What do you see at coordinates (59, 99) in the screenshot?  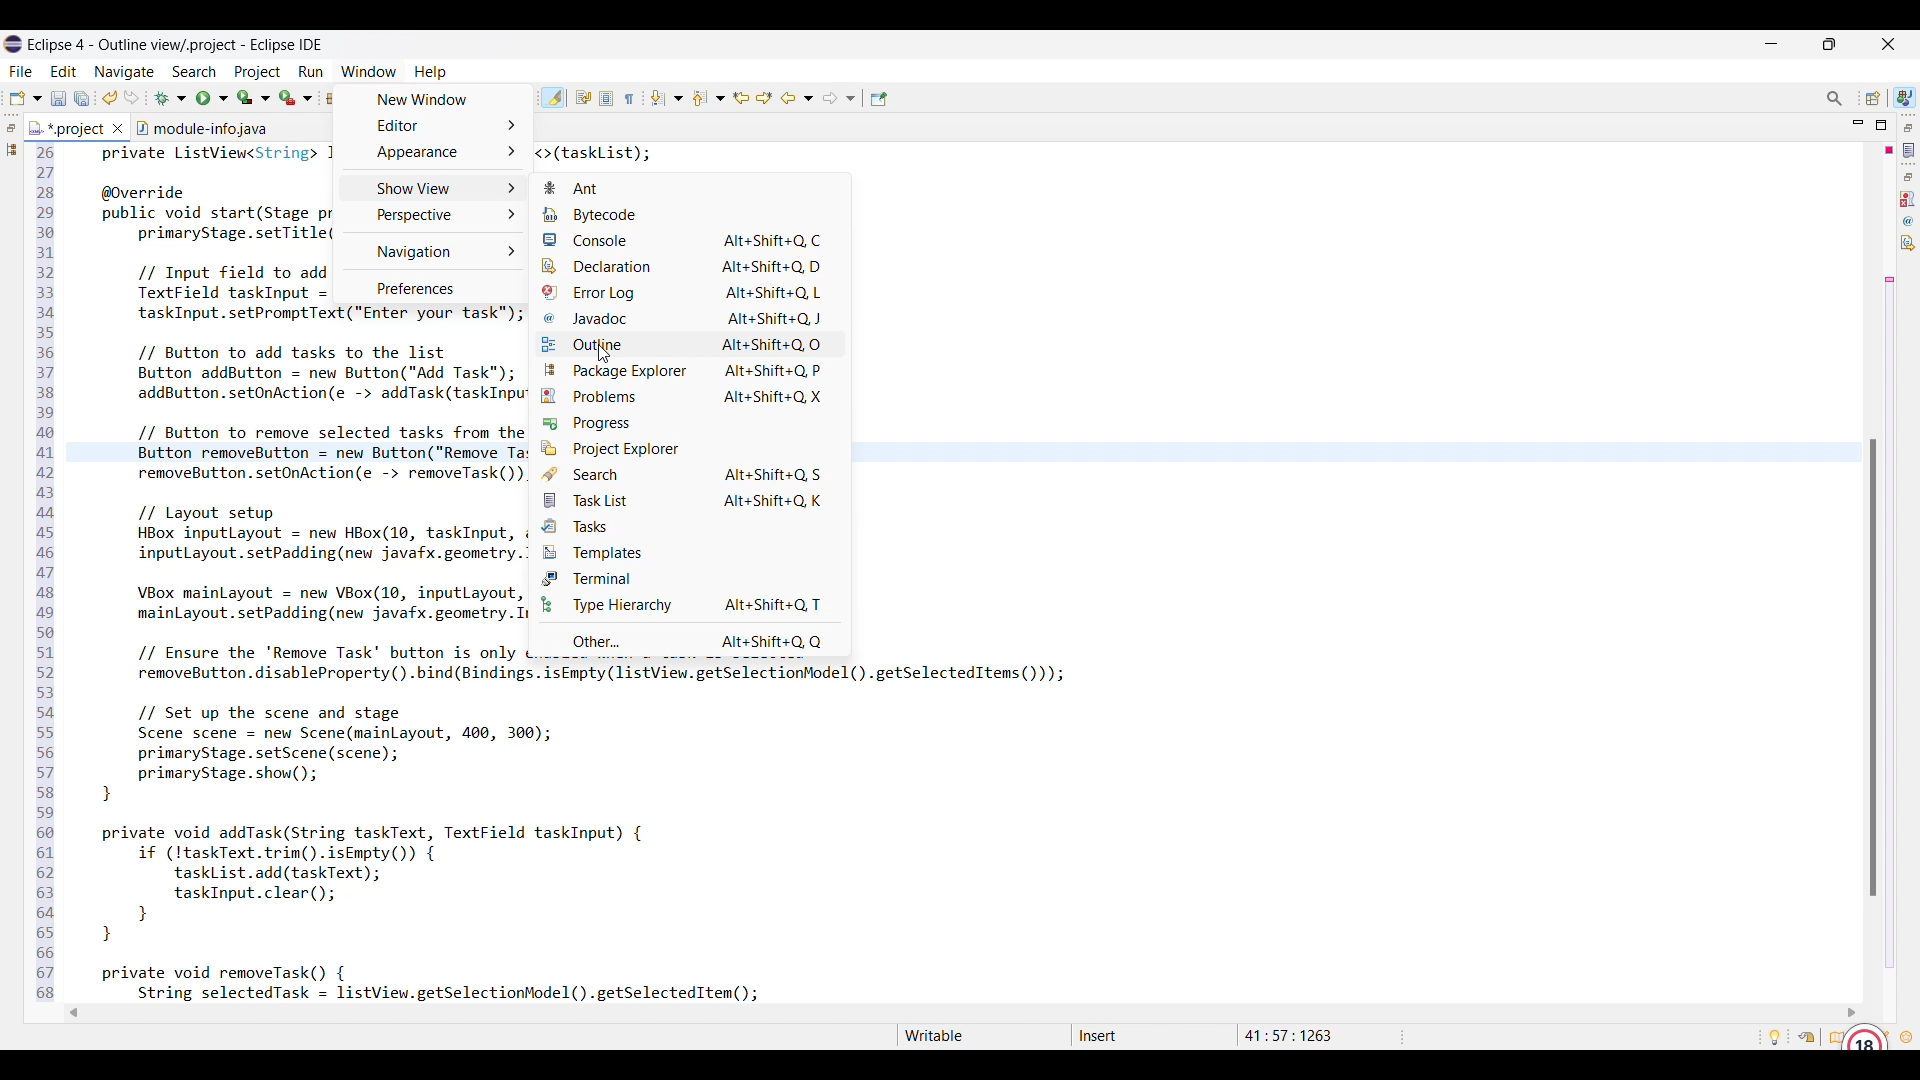 I see `Save` at bounding box center [59, 99].